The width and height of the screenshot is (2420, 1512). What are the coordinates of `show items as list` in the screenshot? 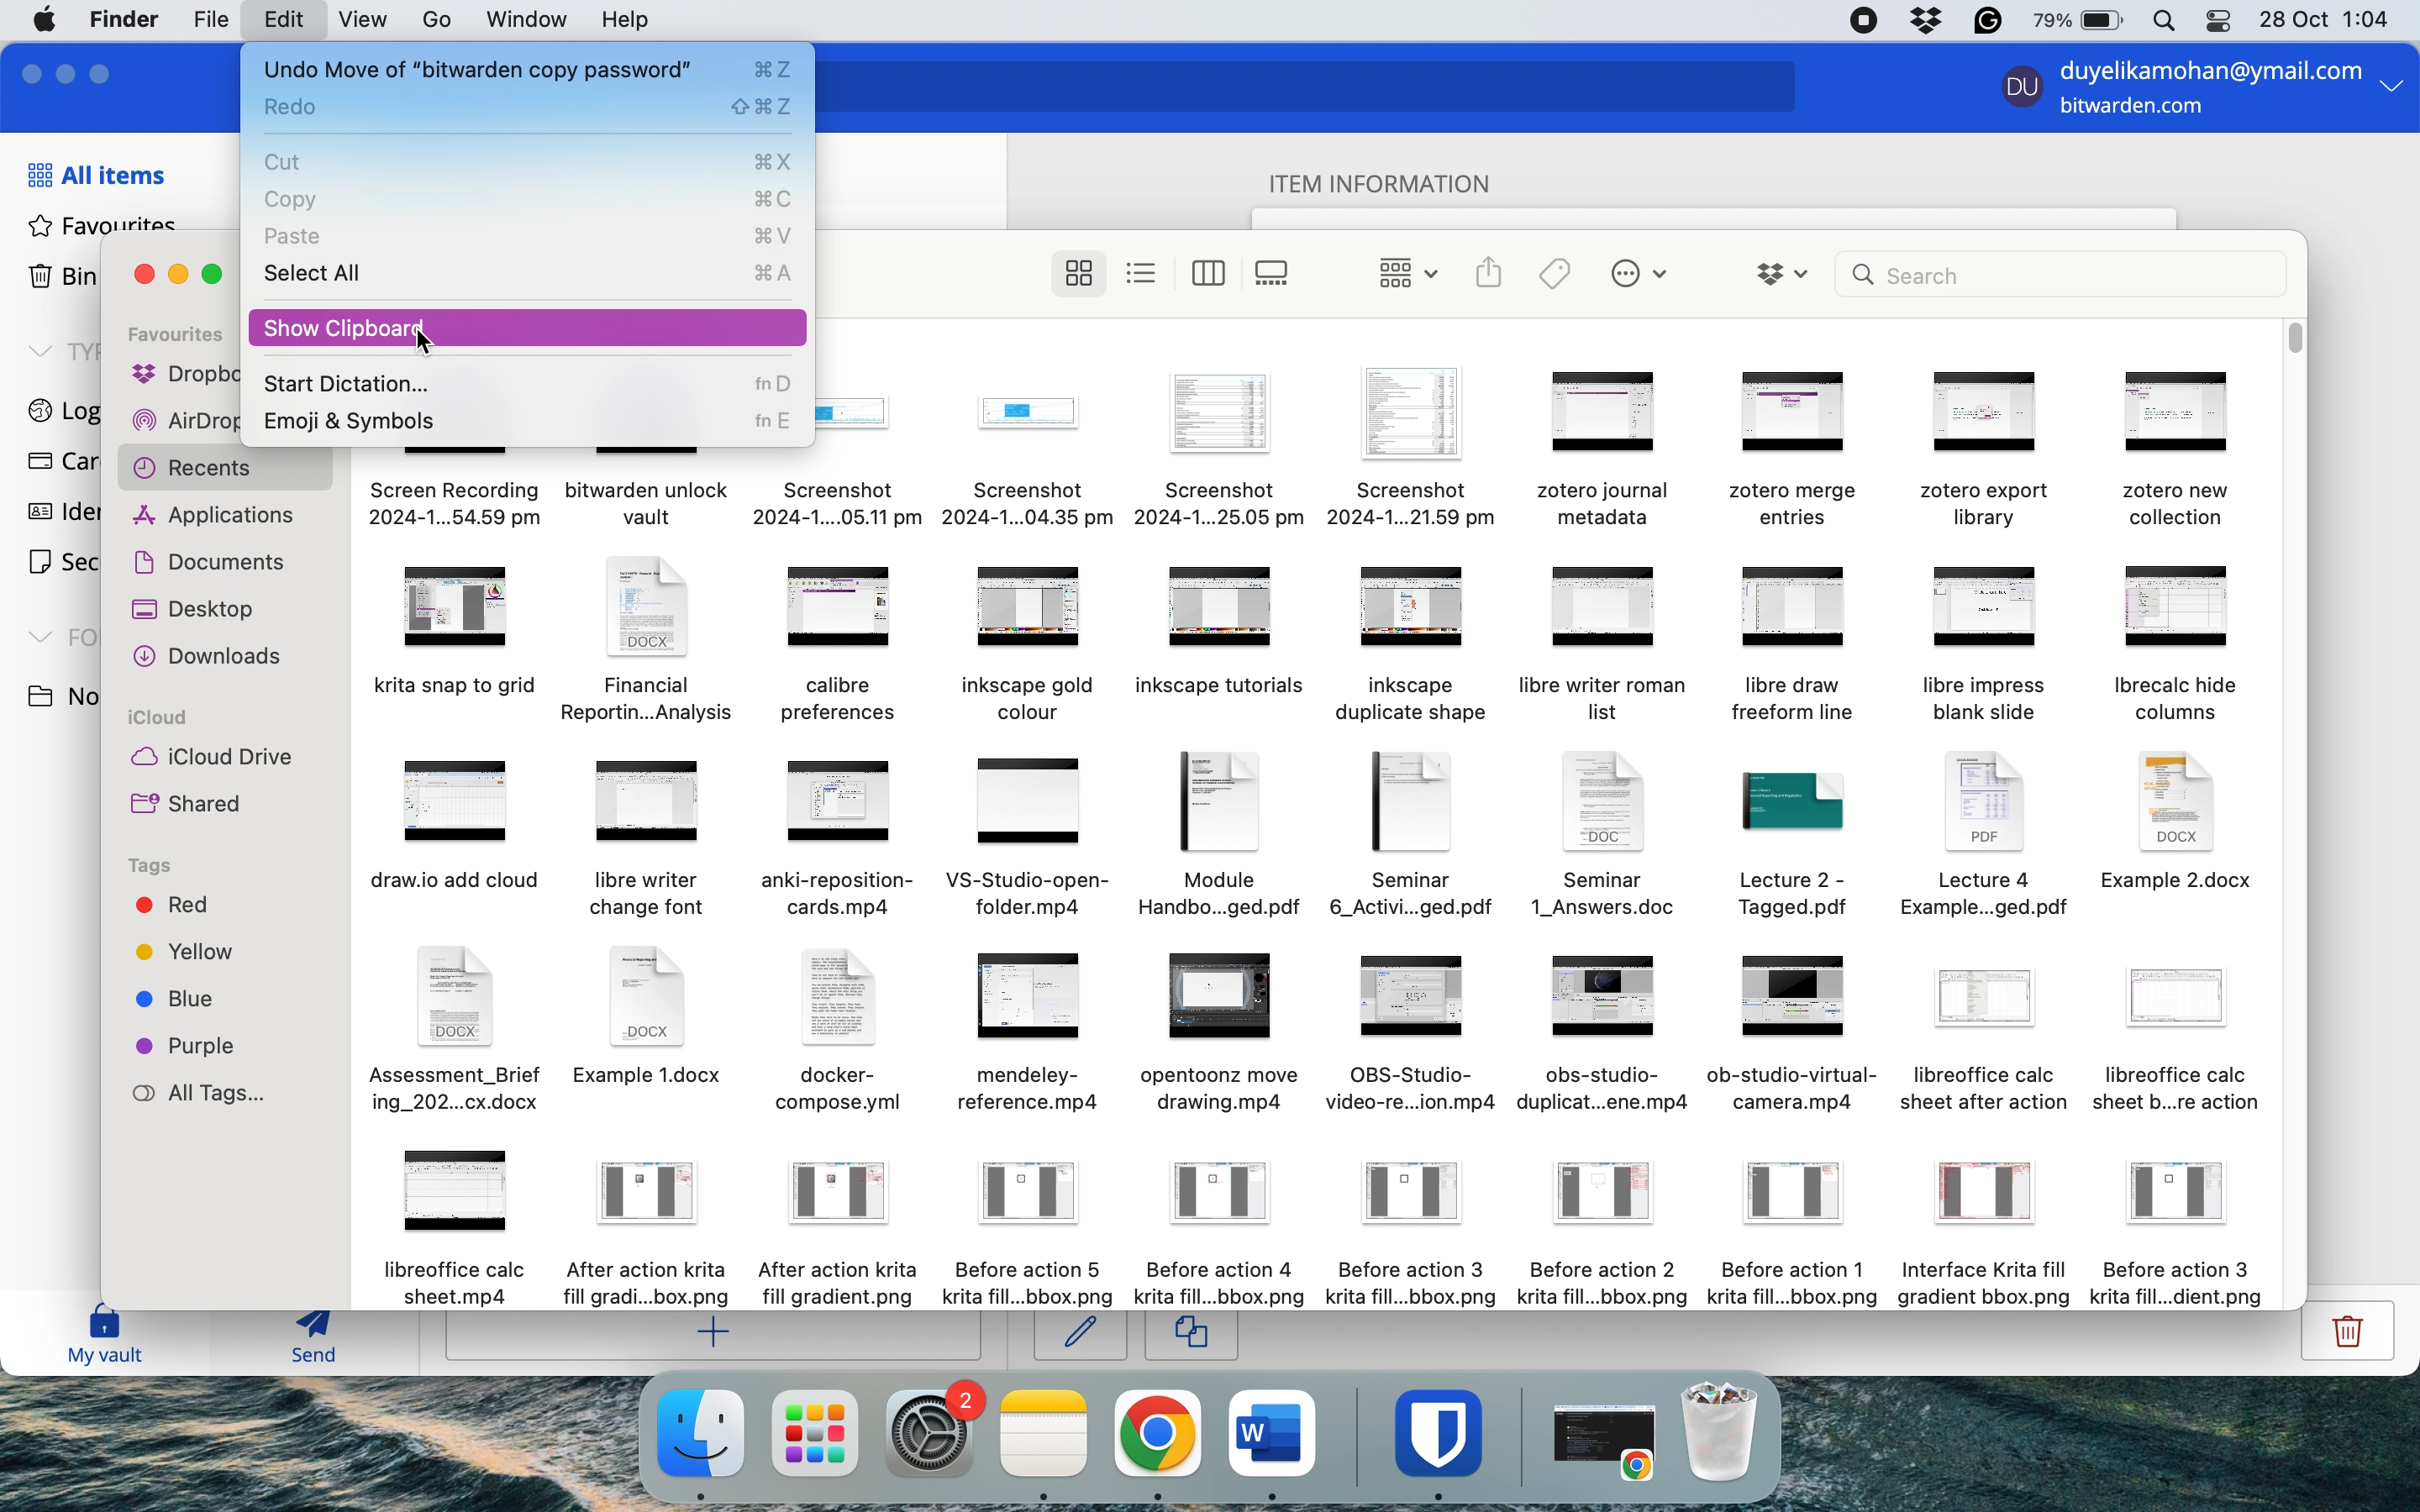 It's located at (1144, 272).